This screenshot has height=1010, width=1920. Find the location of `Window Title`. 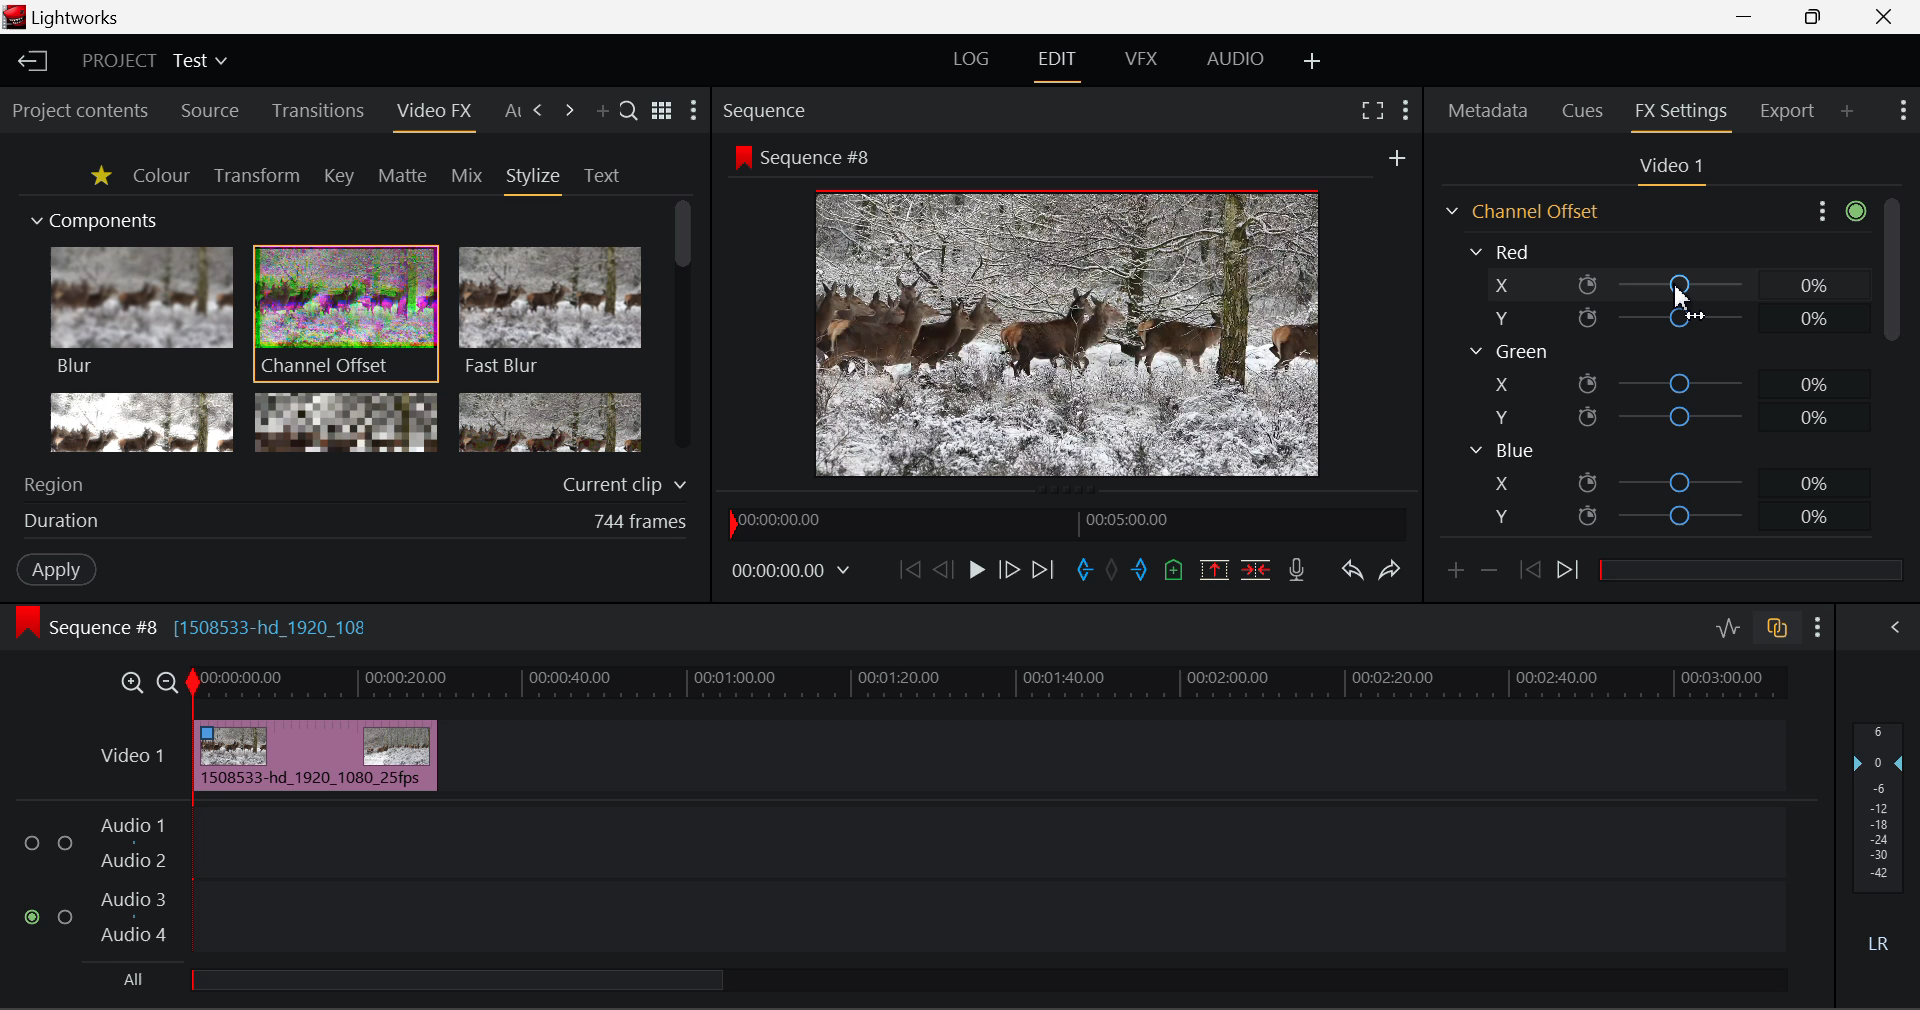

Window Title is located at coordinates (76, 18).